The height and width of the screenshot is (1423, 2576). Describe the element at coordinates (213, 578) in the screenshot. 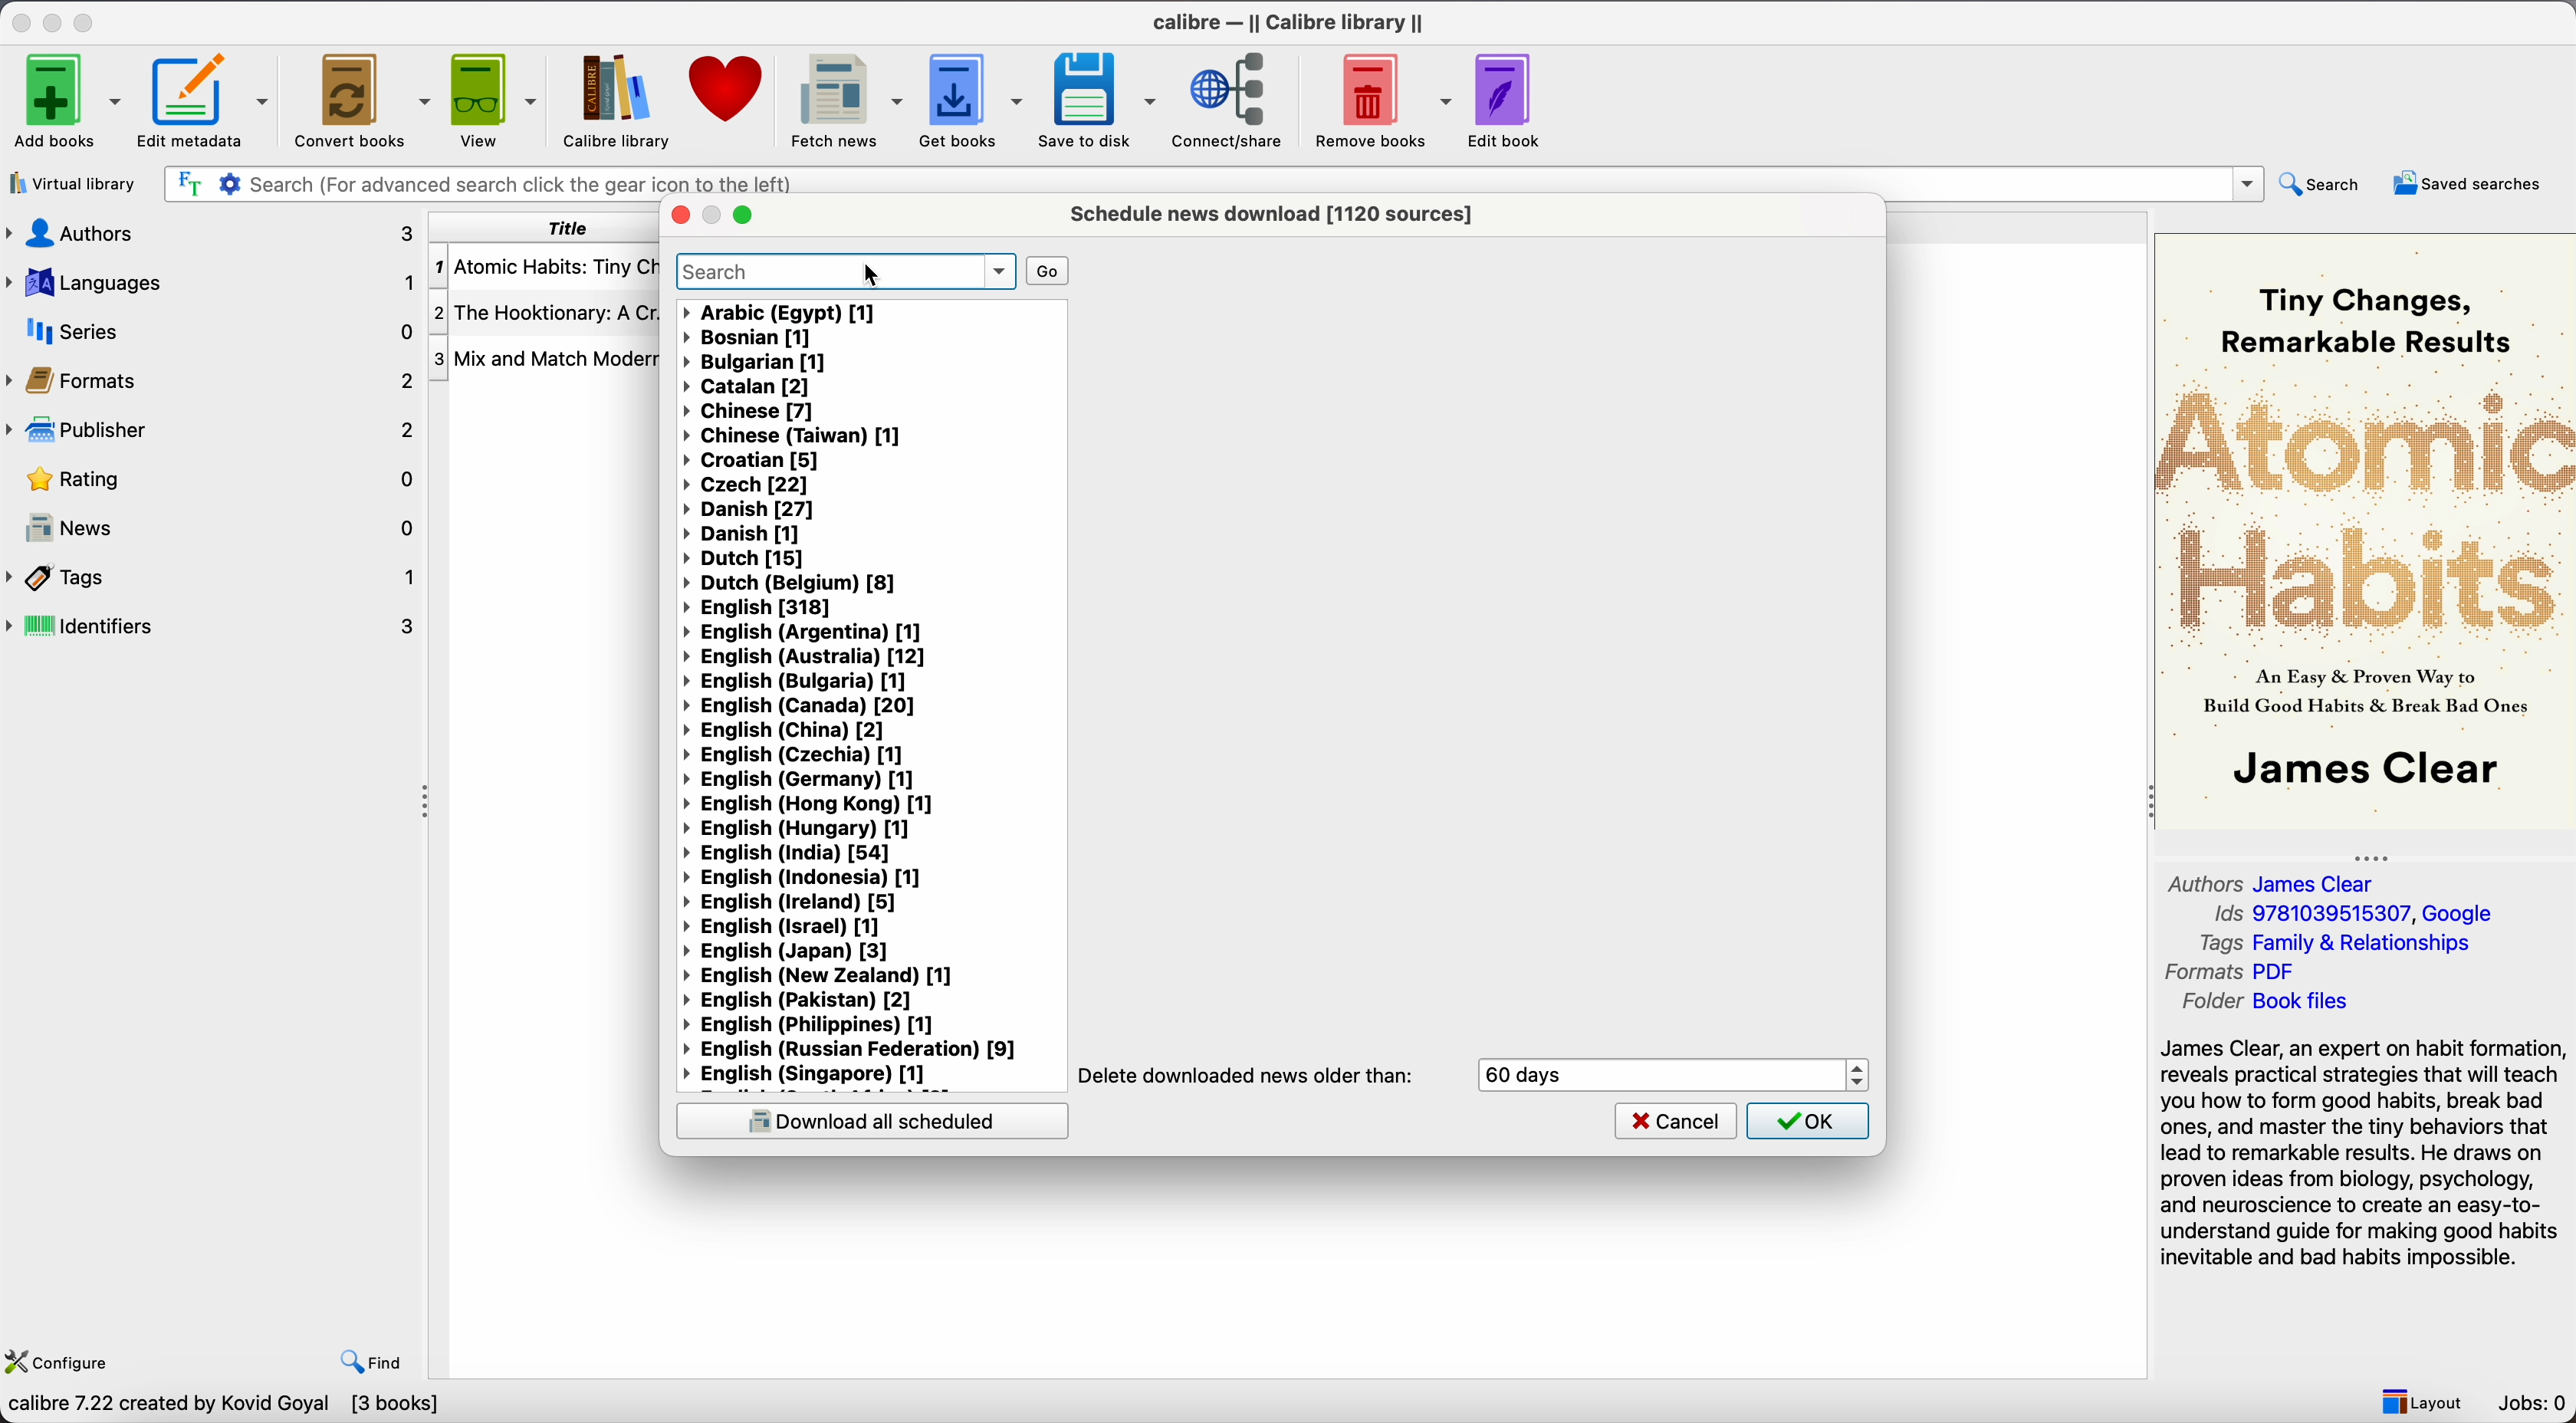

I see `tags` at that location.